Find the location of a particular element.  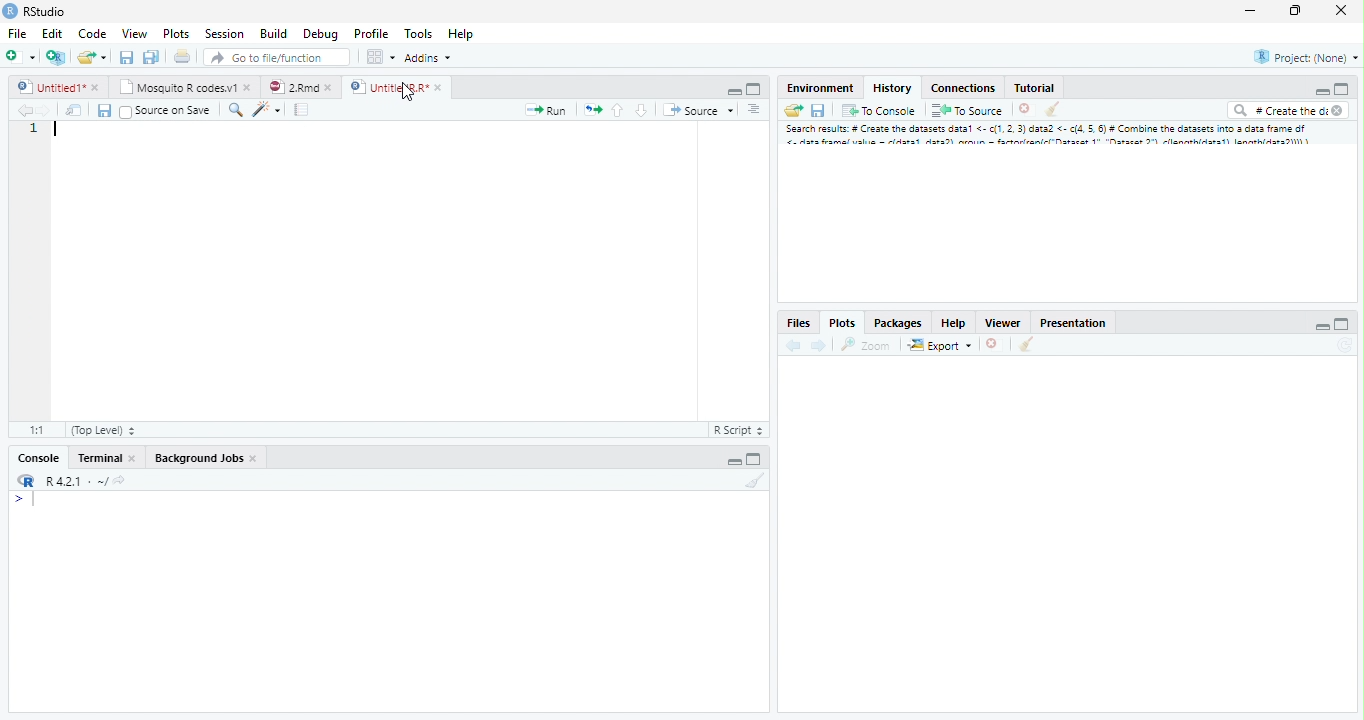

Input cursor is located at coordinates (30, 500).